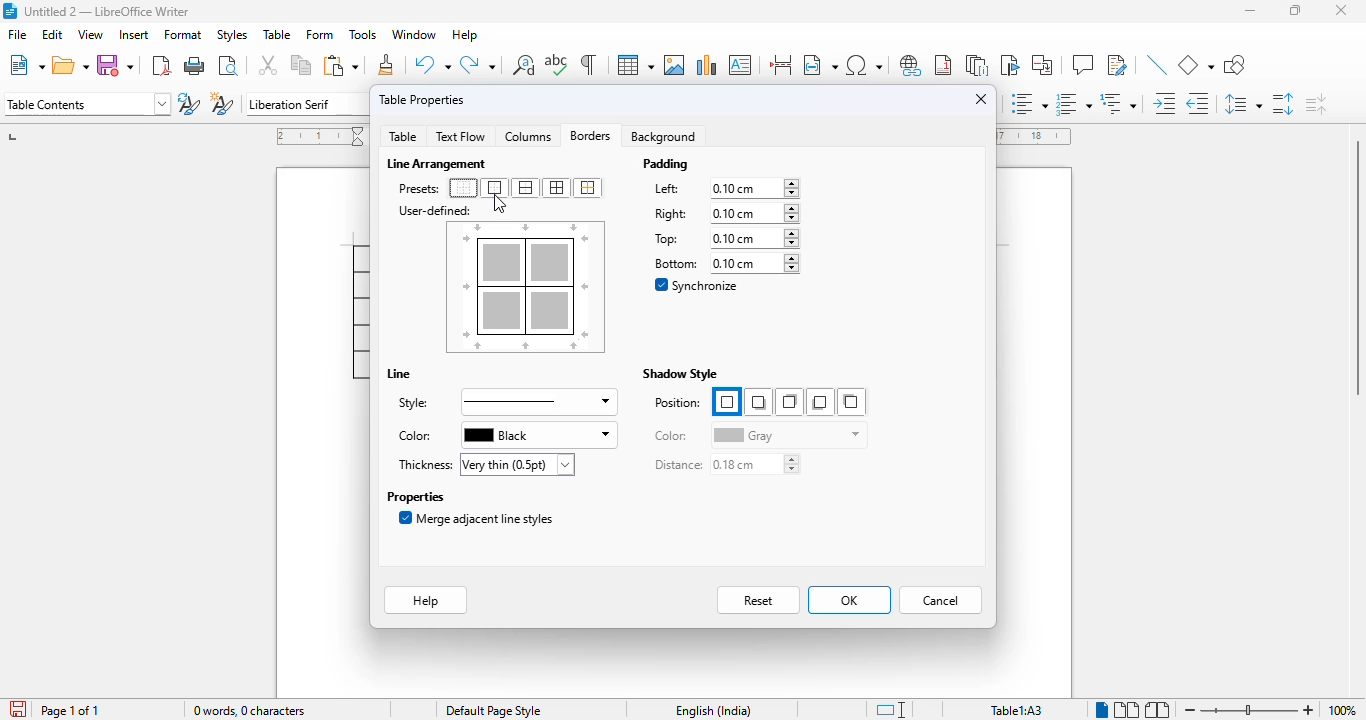 This screenshot has height=720, width=1366. I want to click on table, so click(402, 136).